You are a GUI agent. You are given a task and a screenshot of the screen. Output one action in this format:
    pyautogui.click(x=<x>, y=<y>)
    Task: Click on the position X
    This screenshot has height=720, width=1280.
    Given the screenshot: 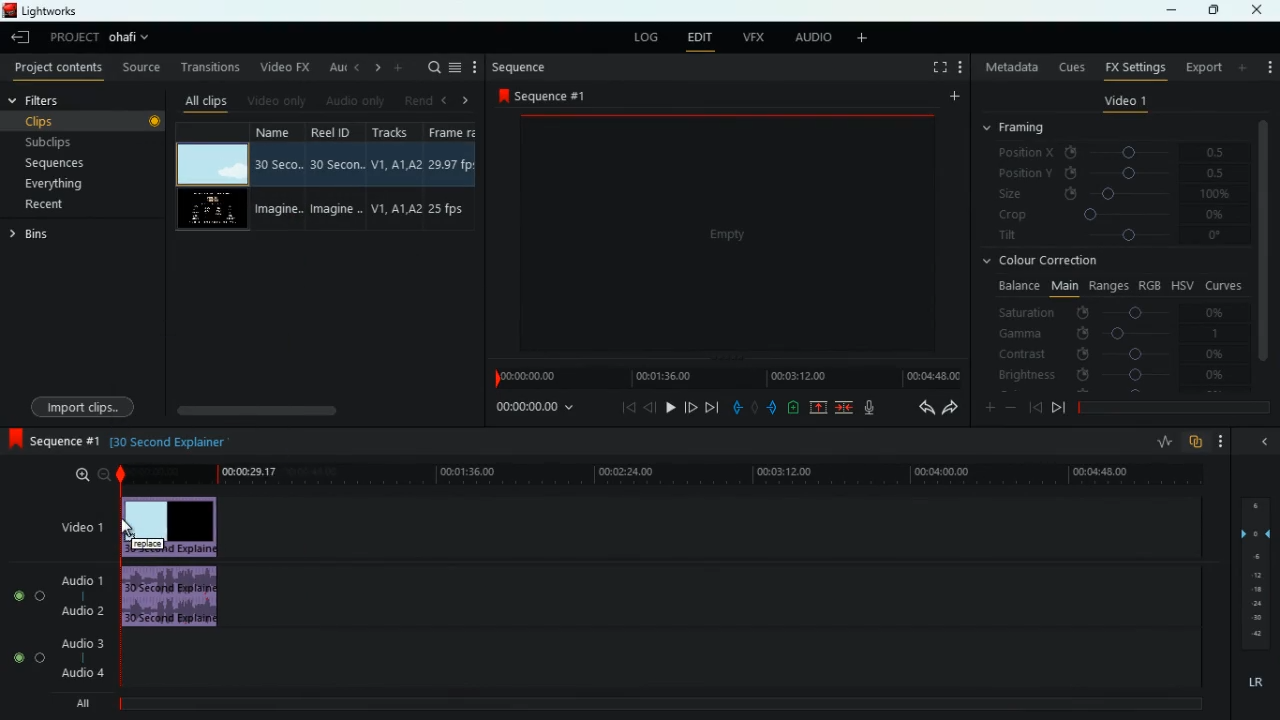 What is the action you would take?
    pyautogui.click(x=1109, y=153)
    